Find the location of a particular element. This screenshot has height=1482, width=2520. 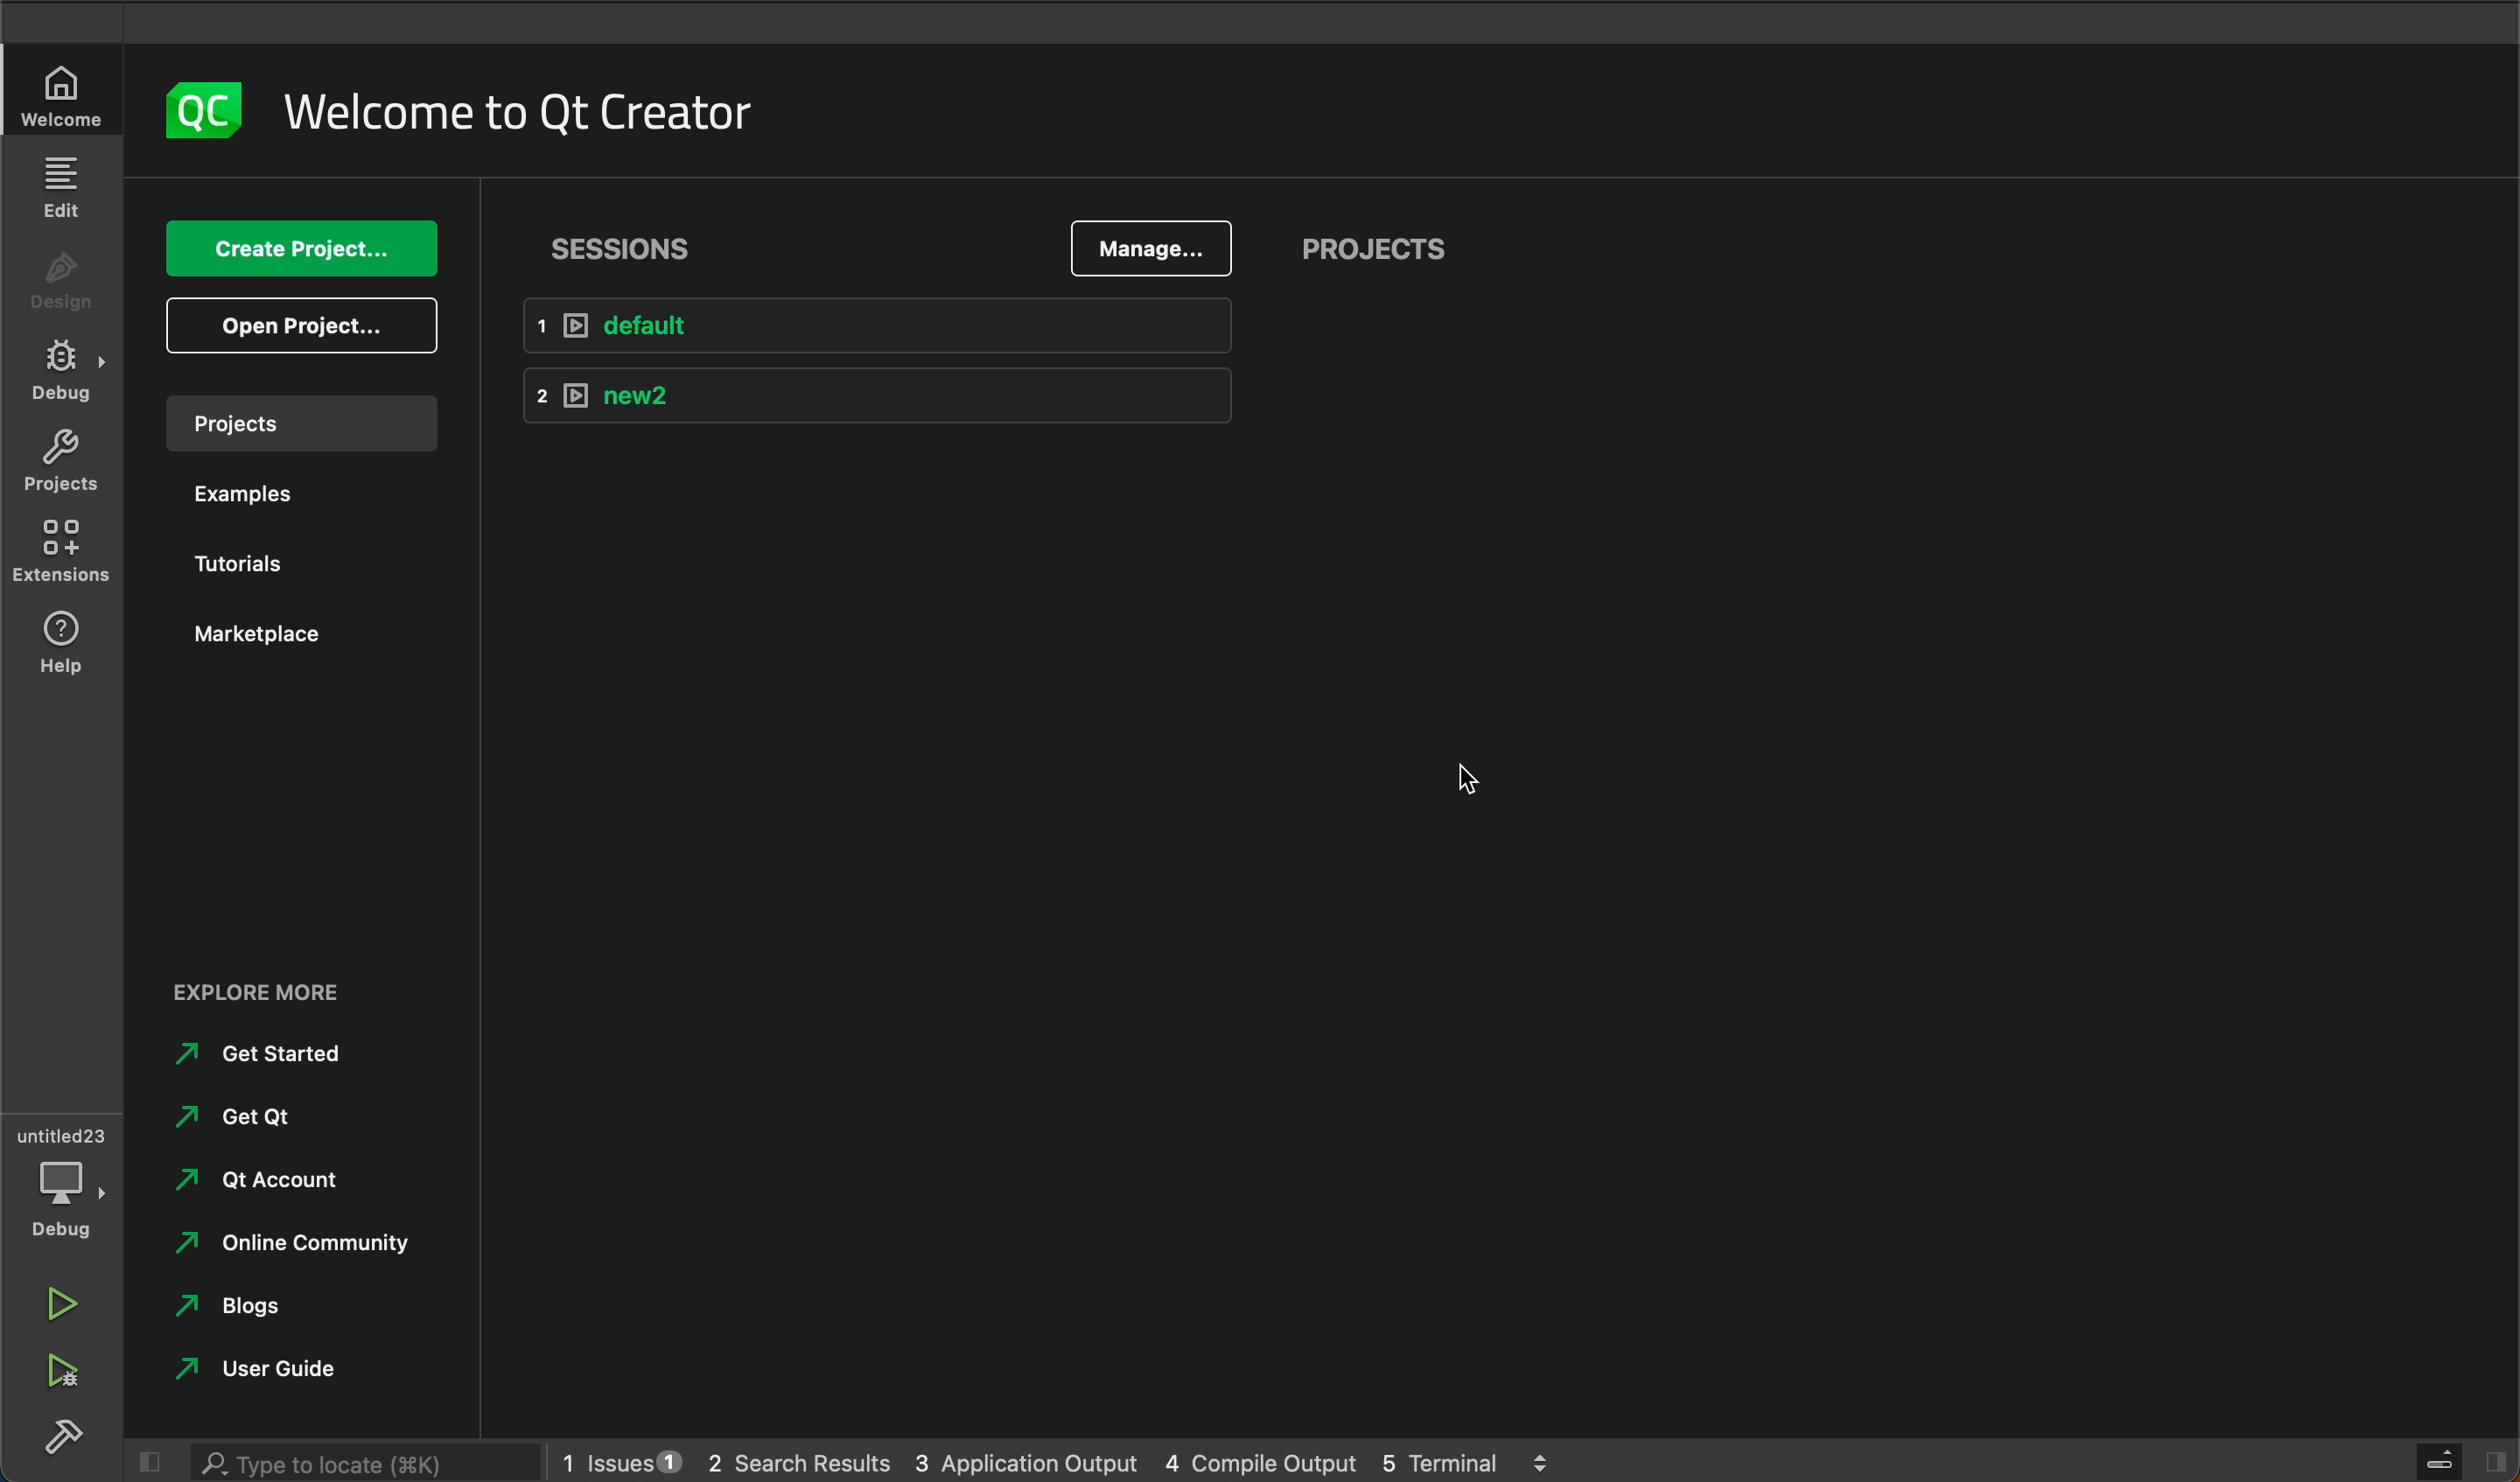

run debug is located at coordinates (56, 1369).